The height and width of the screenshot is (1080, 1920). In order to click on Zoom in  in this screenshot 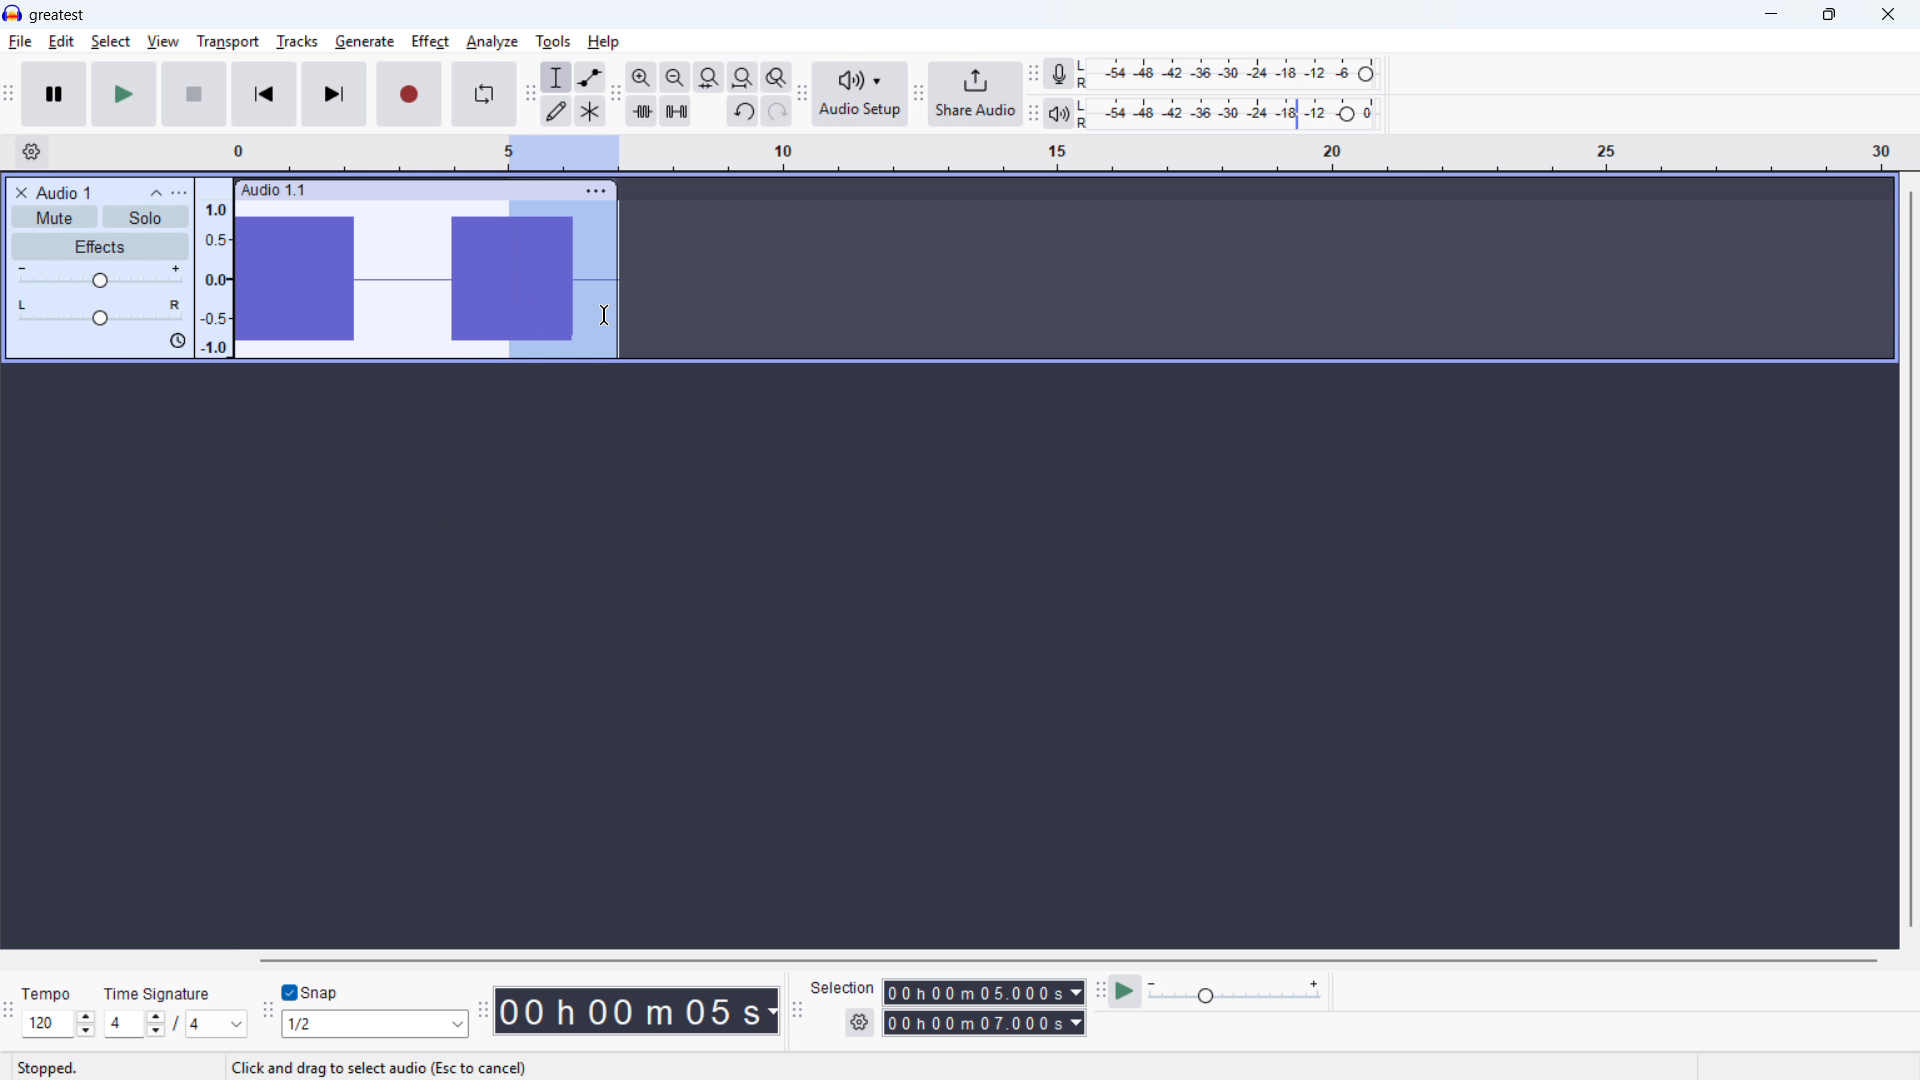, I will do `click(642, 77)`.